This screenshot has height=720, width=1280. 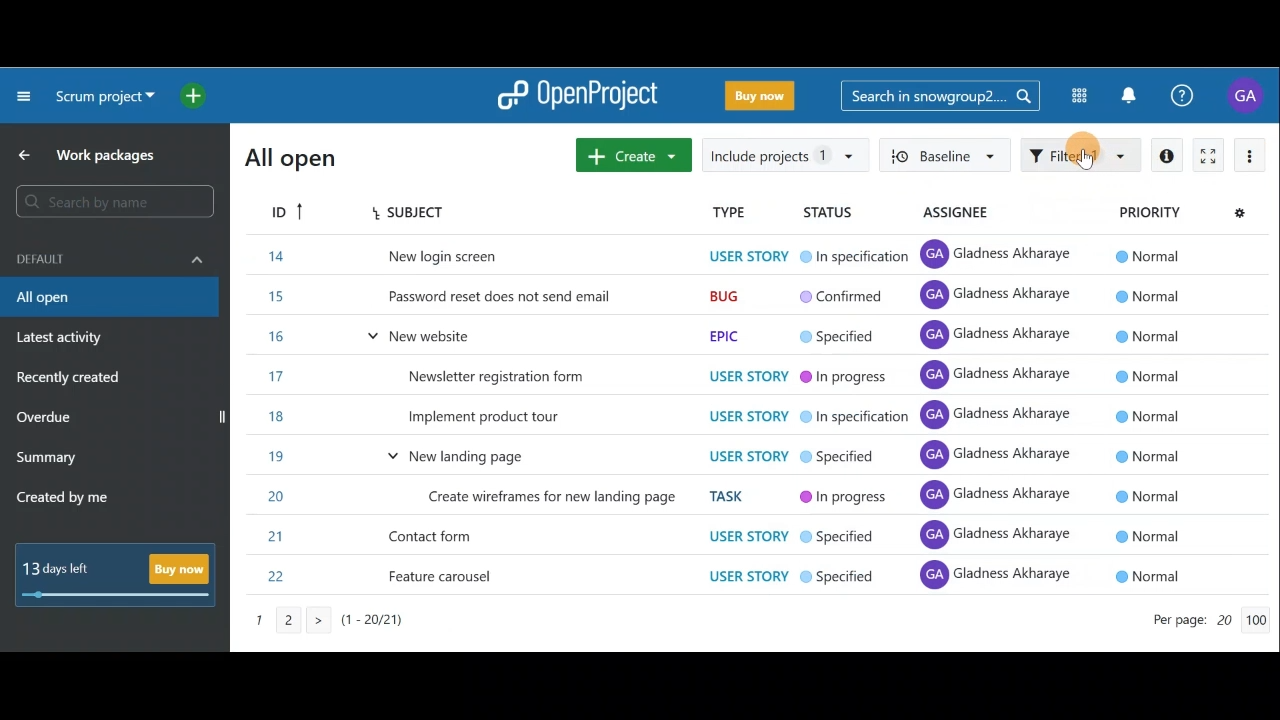 I want to click on Item 1, so click(x=726, y=254).